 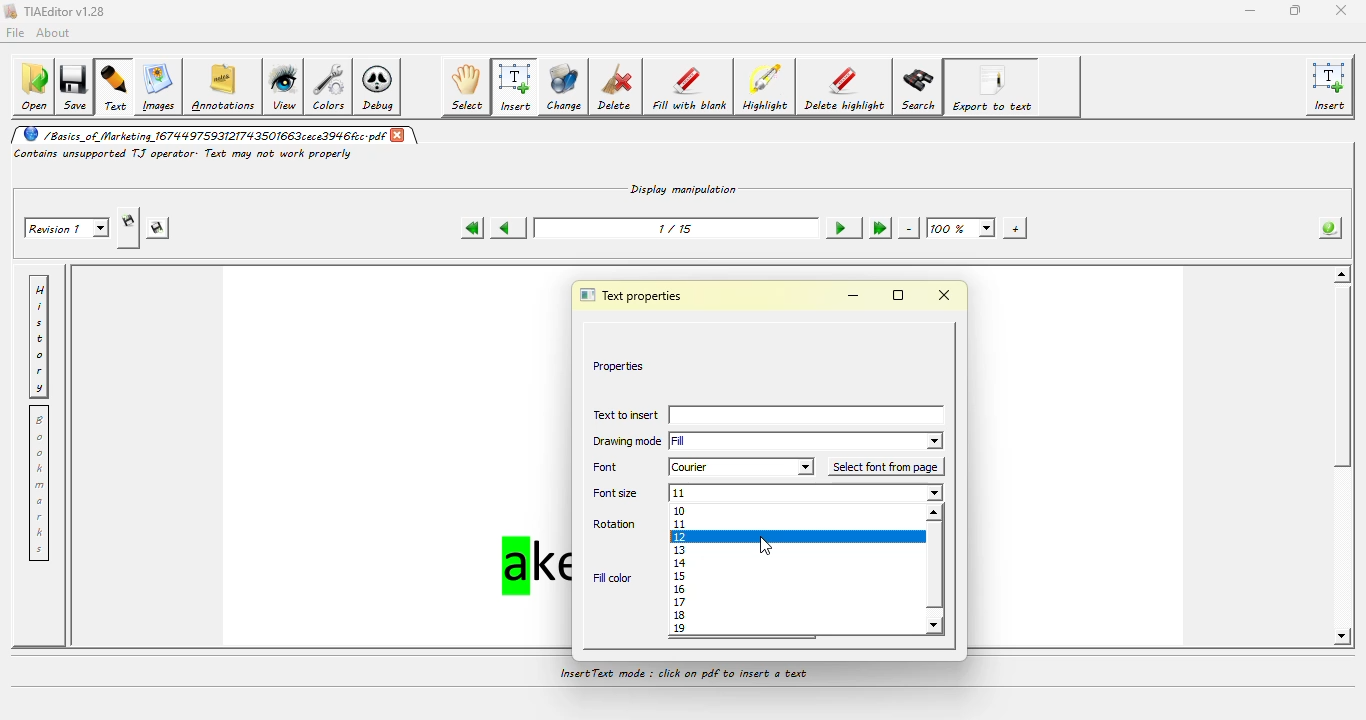 I want to click on creates new revision, so click(x=128, y=221).